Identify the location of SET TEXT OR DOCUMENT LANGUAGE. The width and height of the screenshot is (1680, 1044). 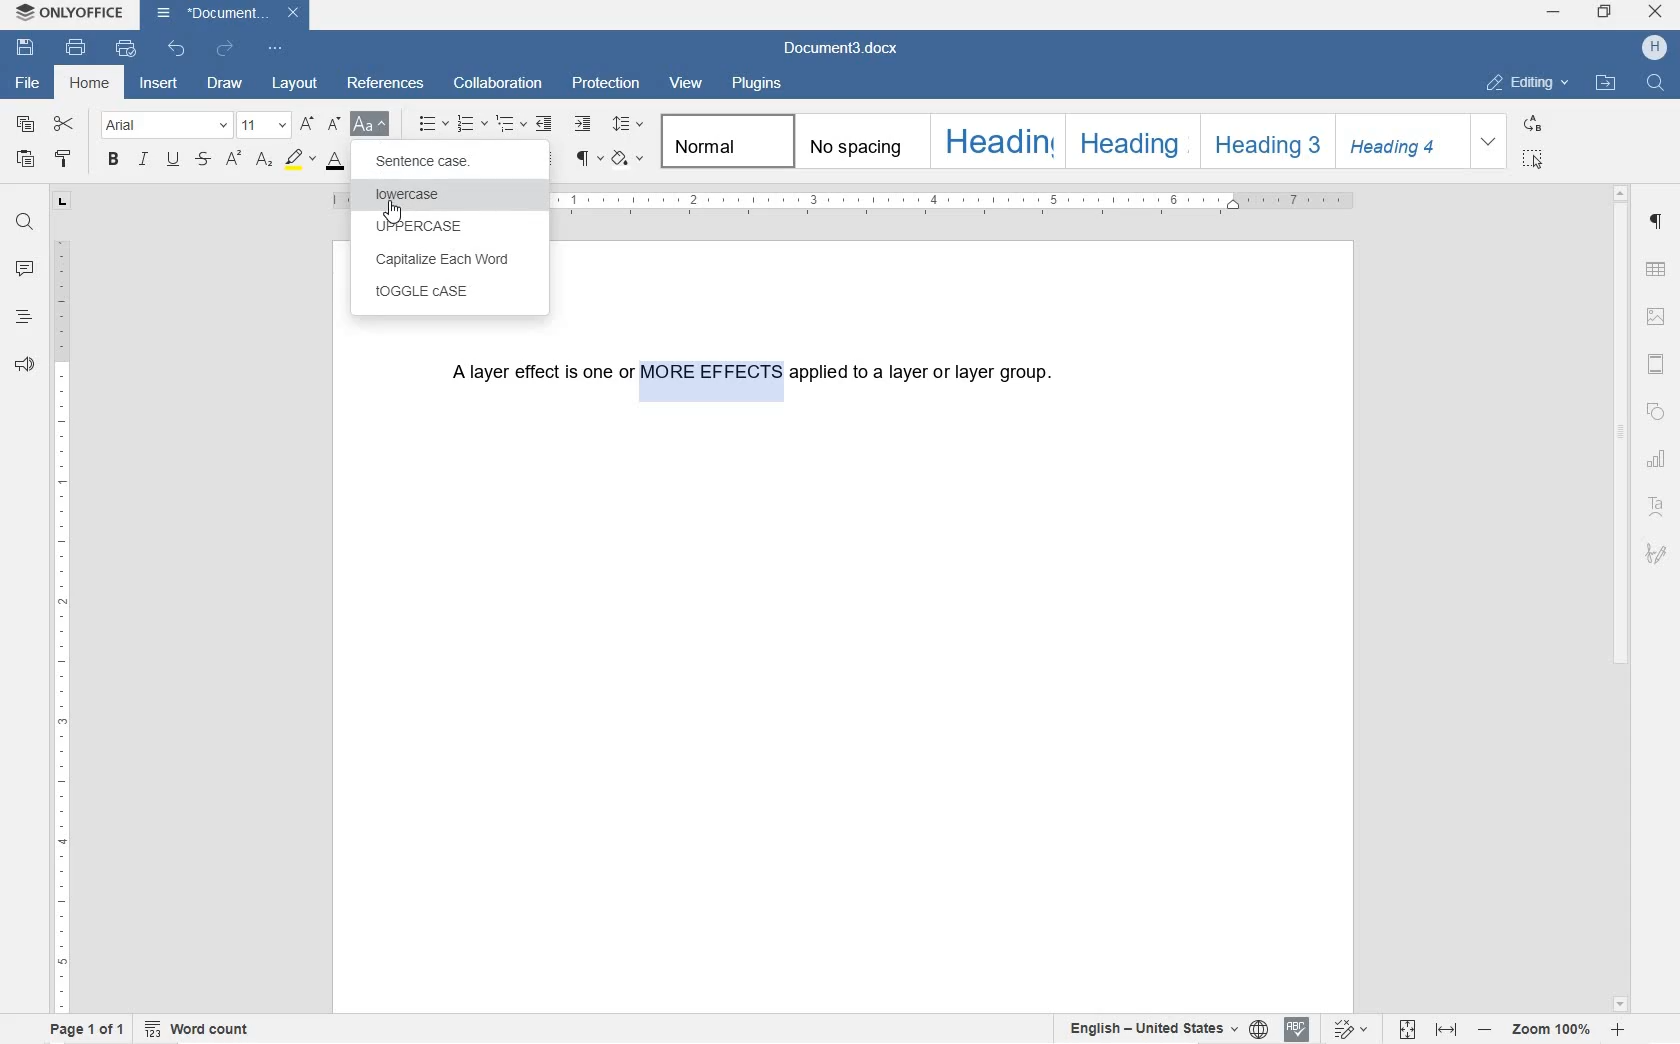
(1162, 1029).